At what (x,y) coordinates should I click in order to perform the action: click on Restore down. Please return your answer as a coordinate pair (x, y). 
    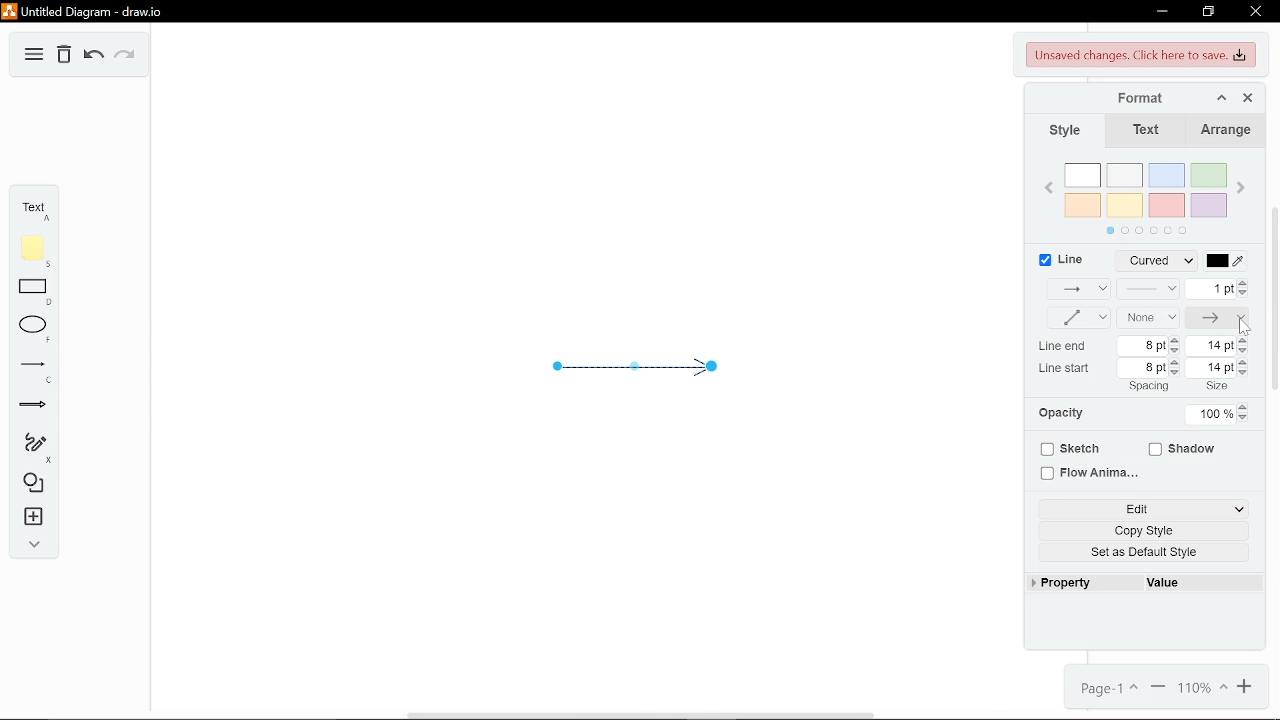
    Looking at the image, I should click on (1211, 12).